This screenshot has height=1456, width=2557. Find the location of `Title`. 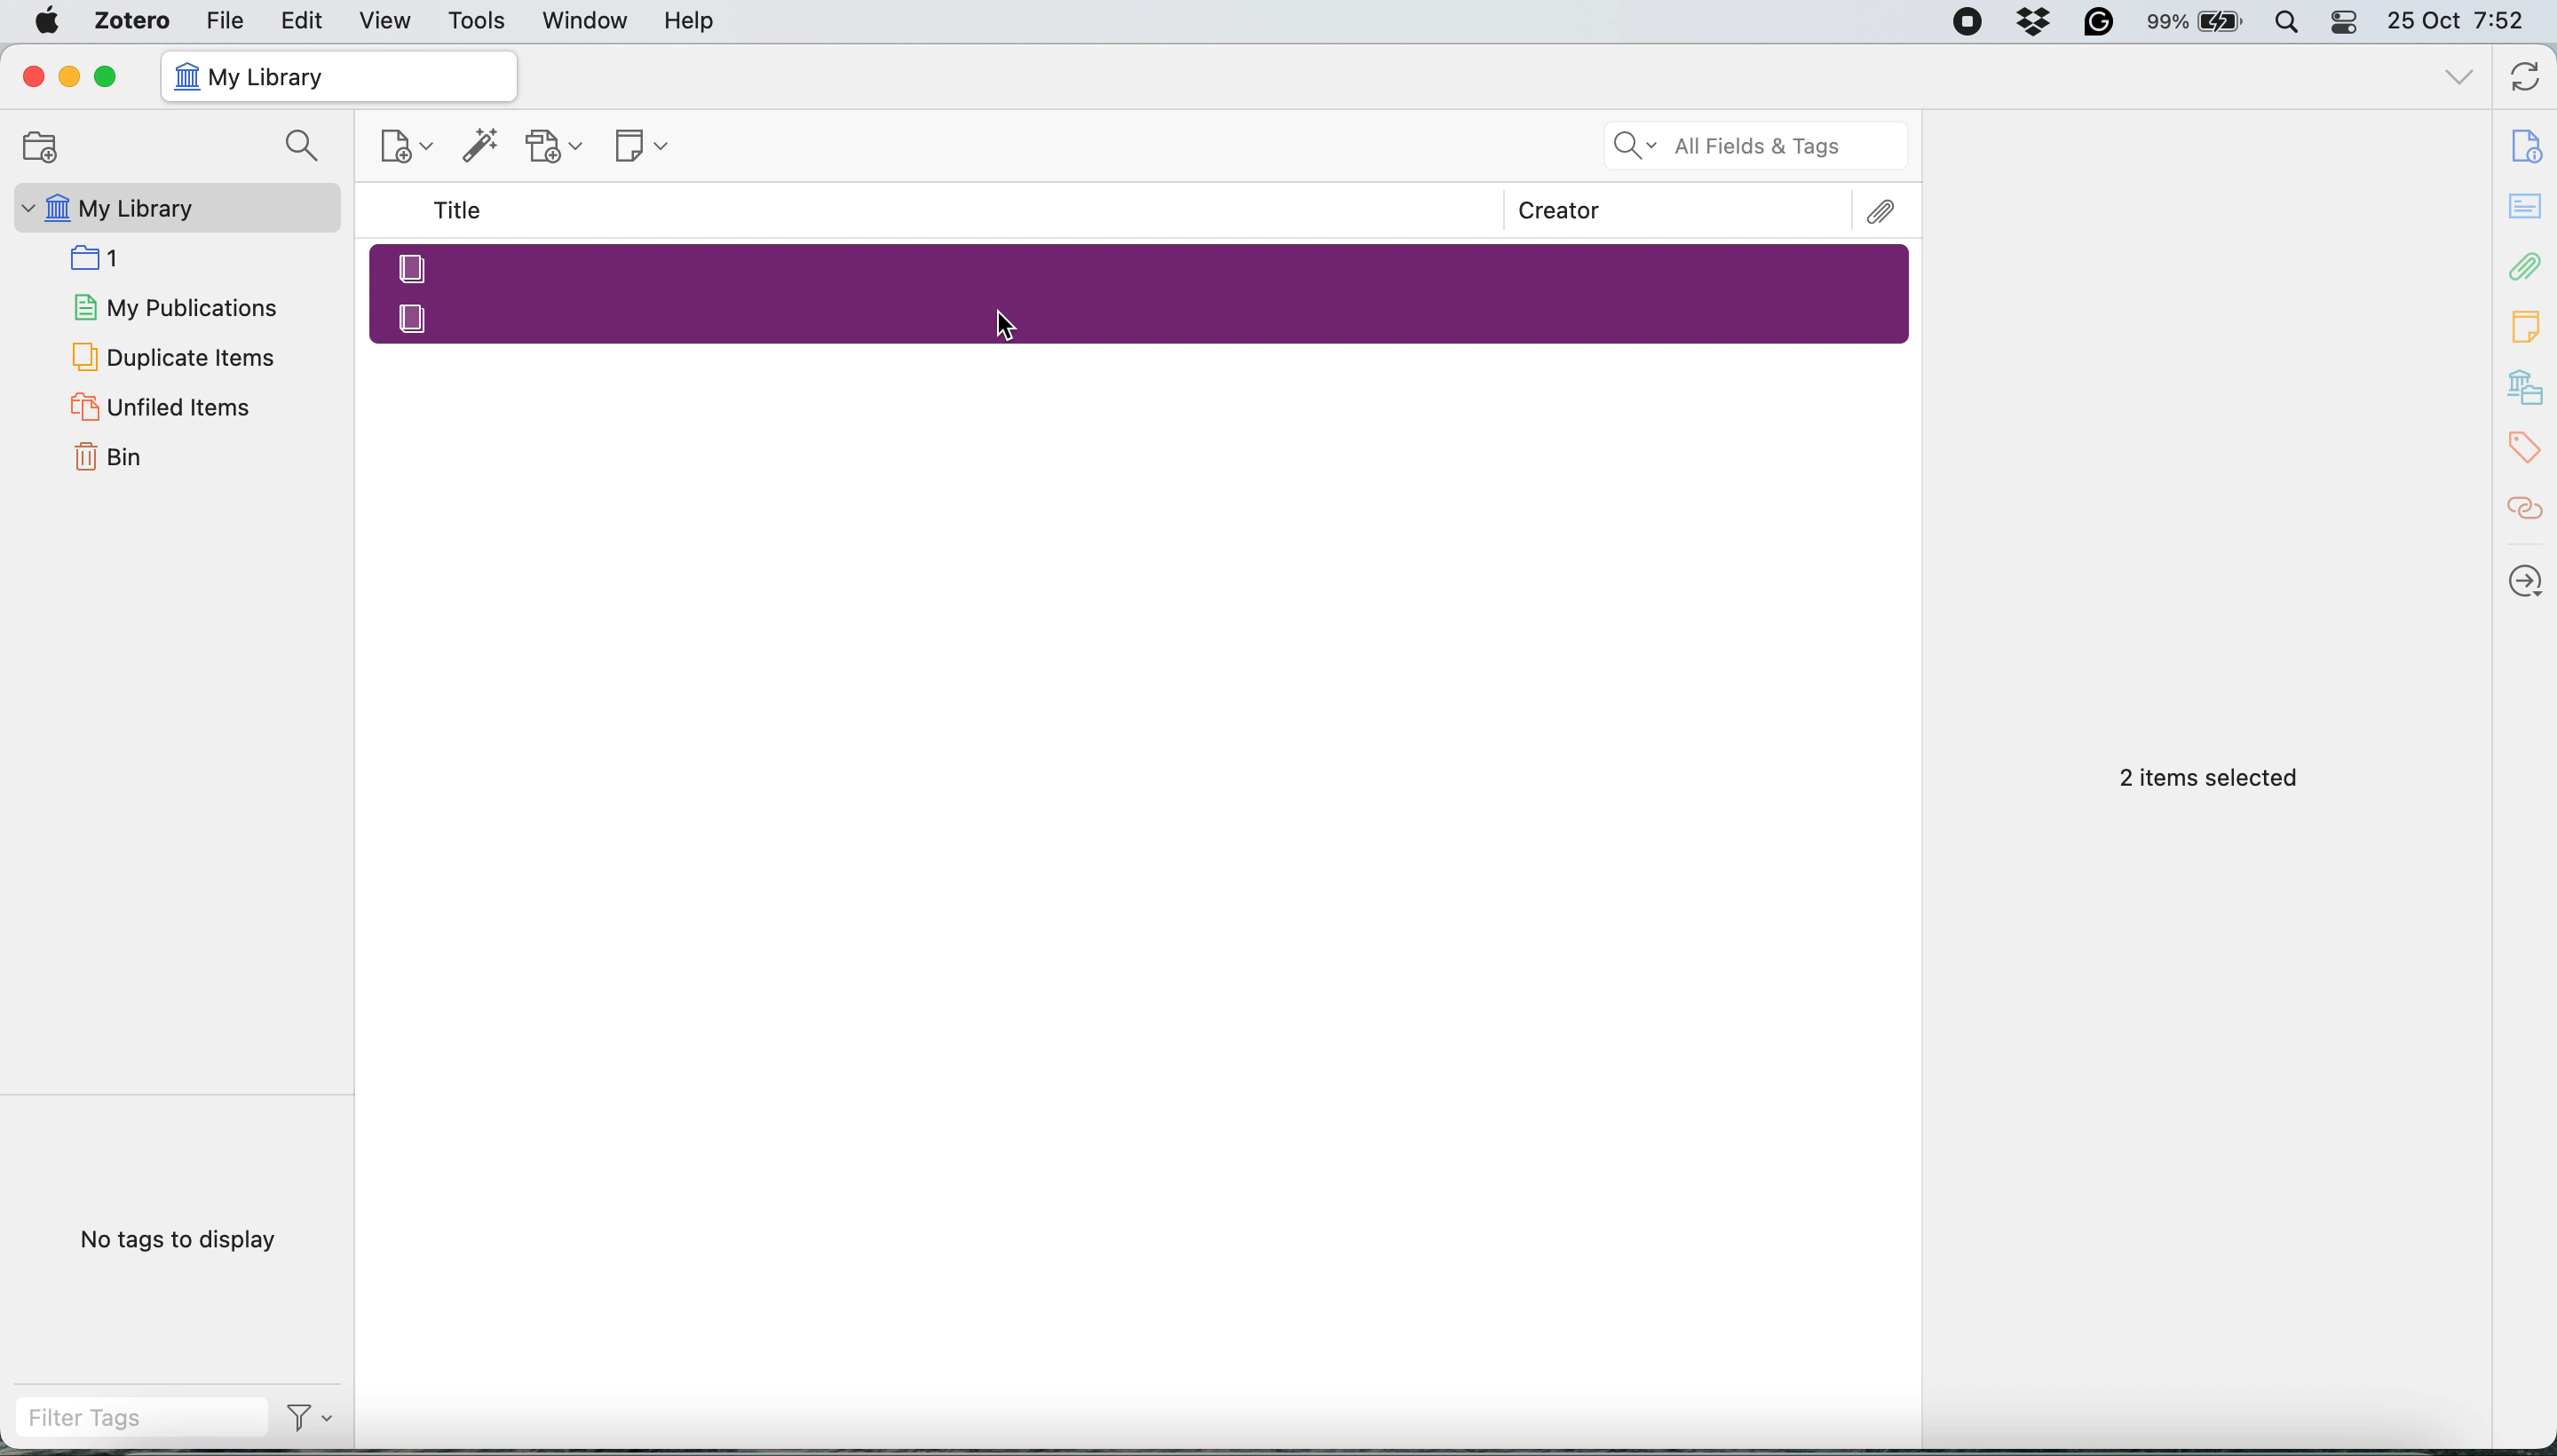

Title is located at coordinates (462, 211).